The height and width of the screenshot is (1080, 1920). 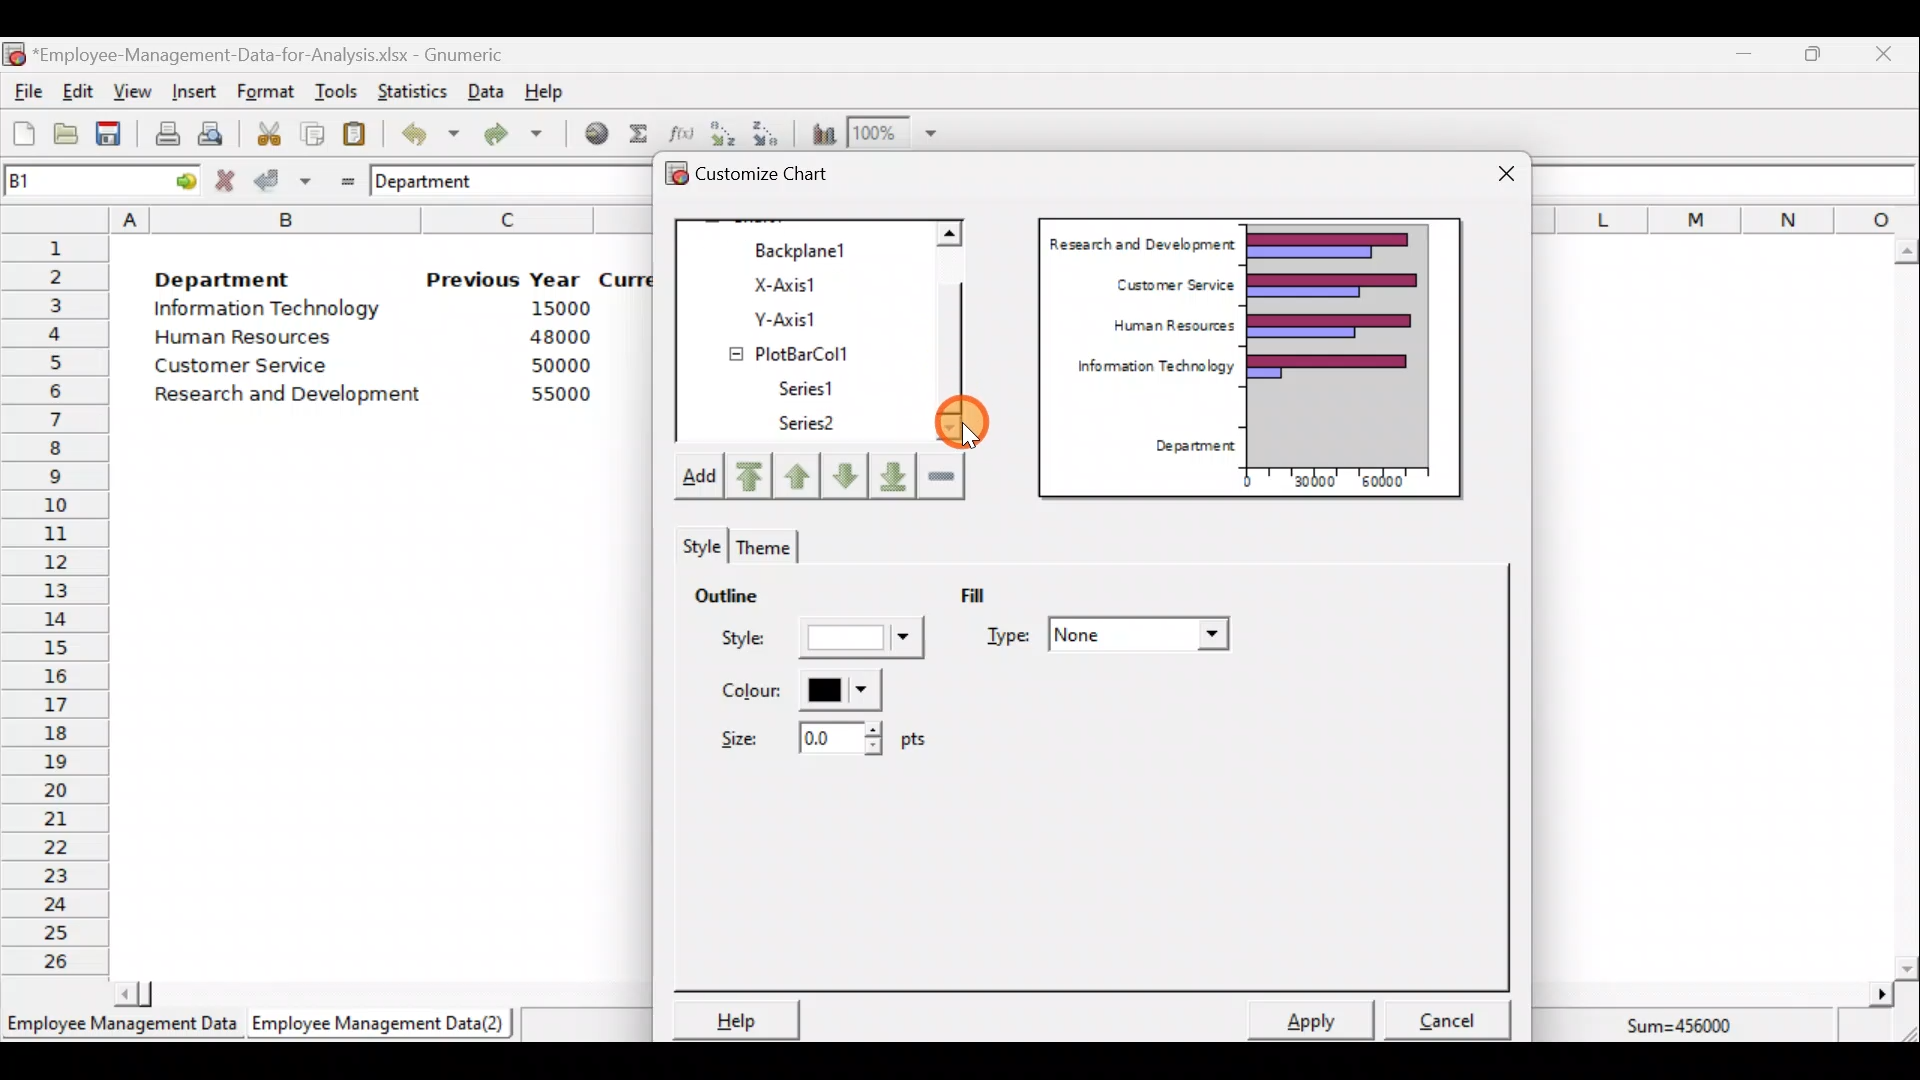 What do you see at coordinates (295, 397) in the screenshot?
I see `Research and Development` at bounding box center [295, 397].